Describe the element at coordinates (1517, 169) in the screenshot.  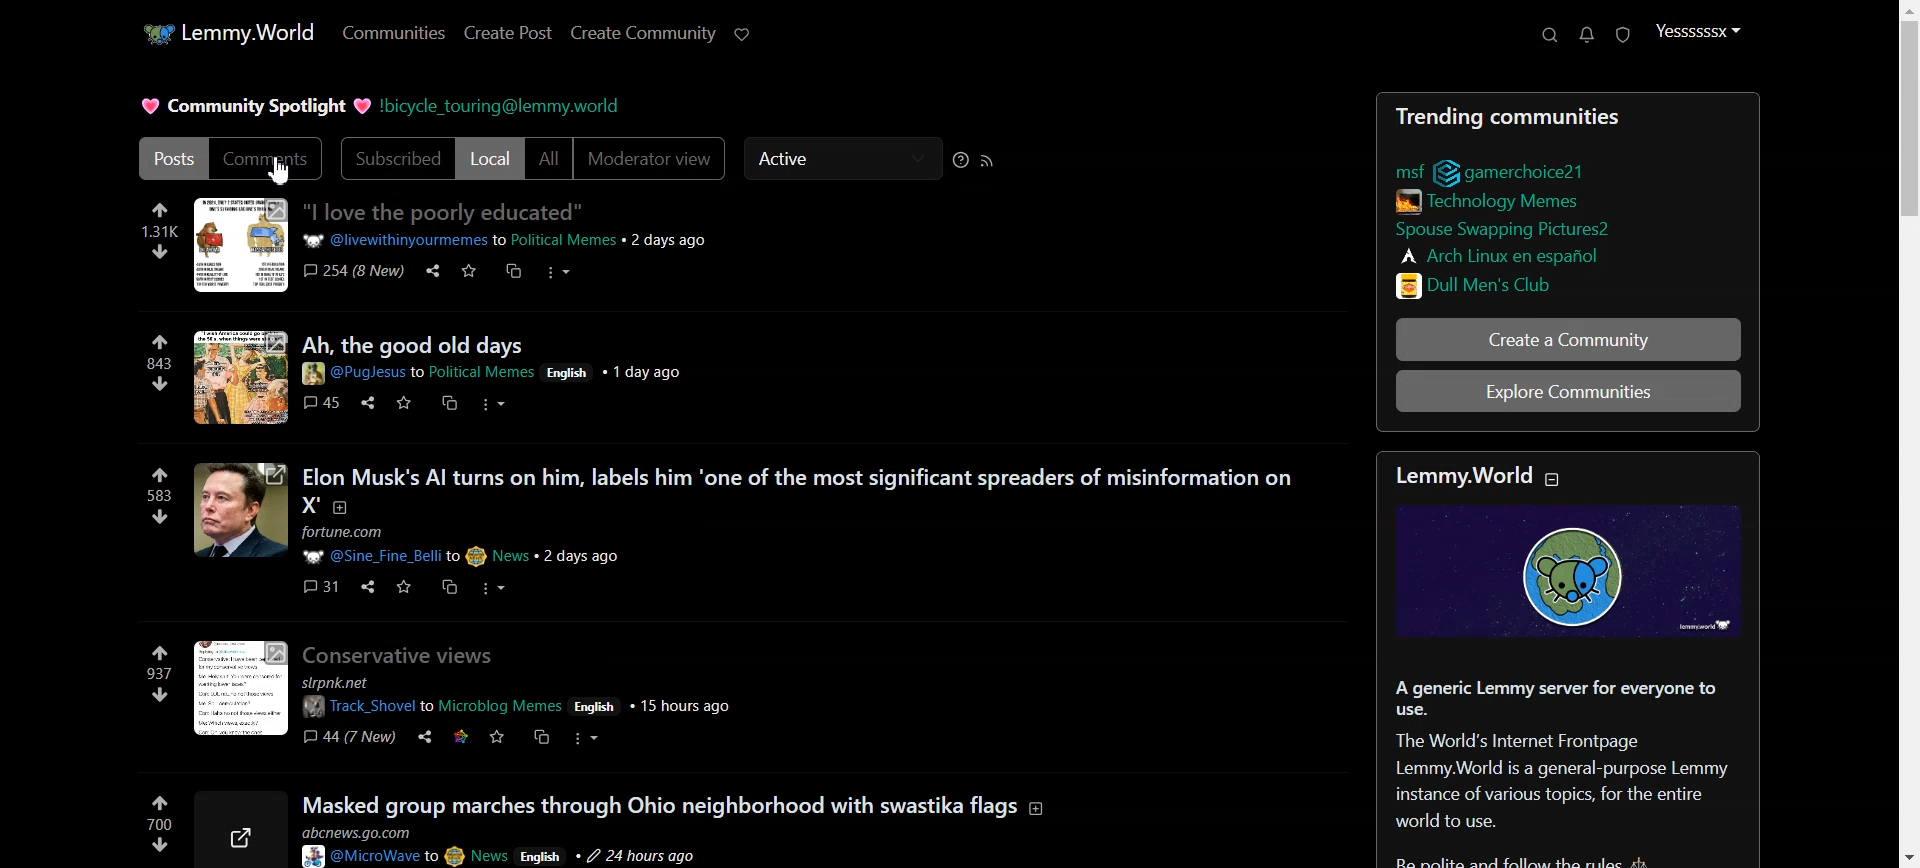
I see `link` at that location.